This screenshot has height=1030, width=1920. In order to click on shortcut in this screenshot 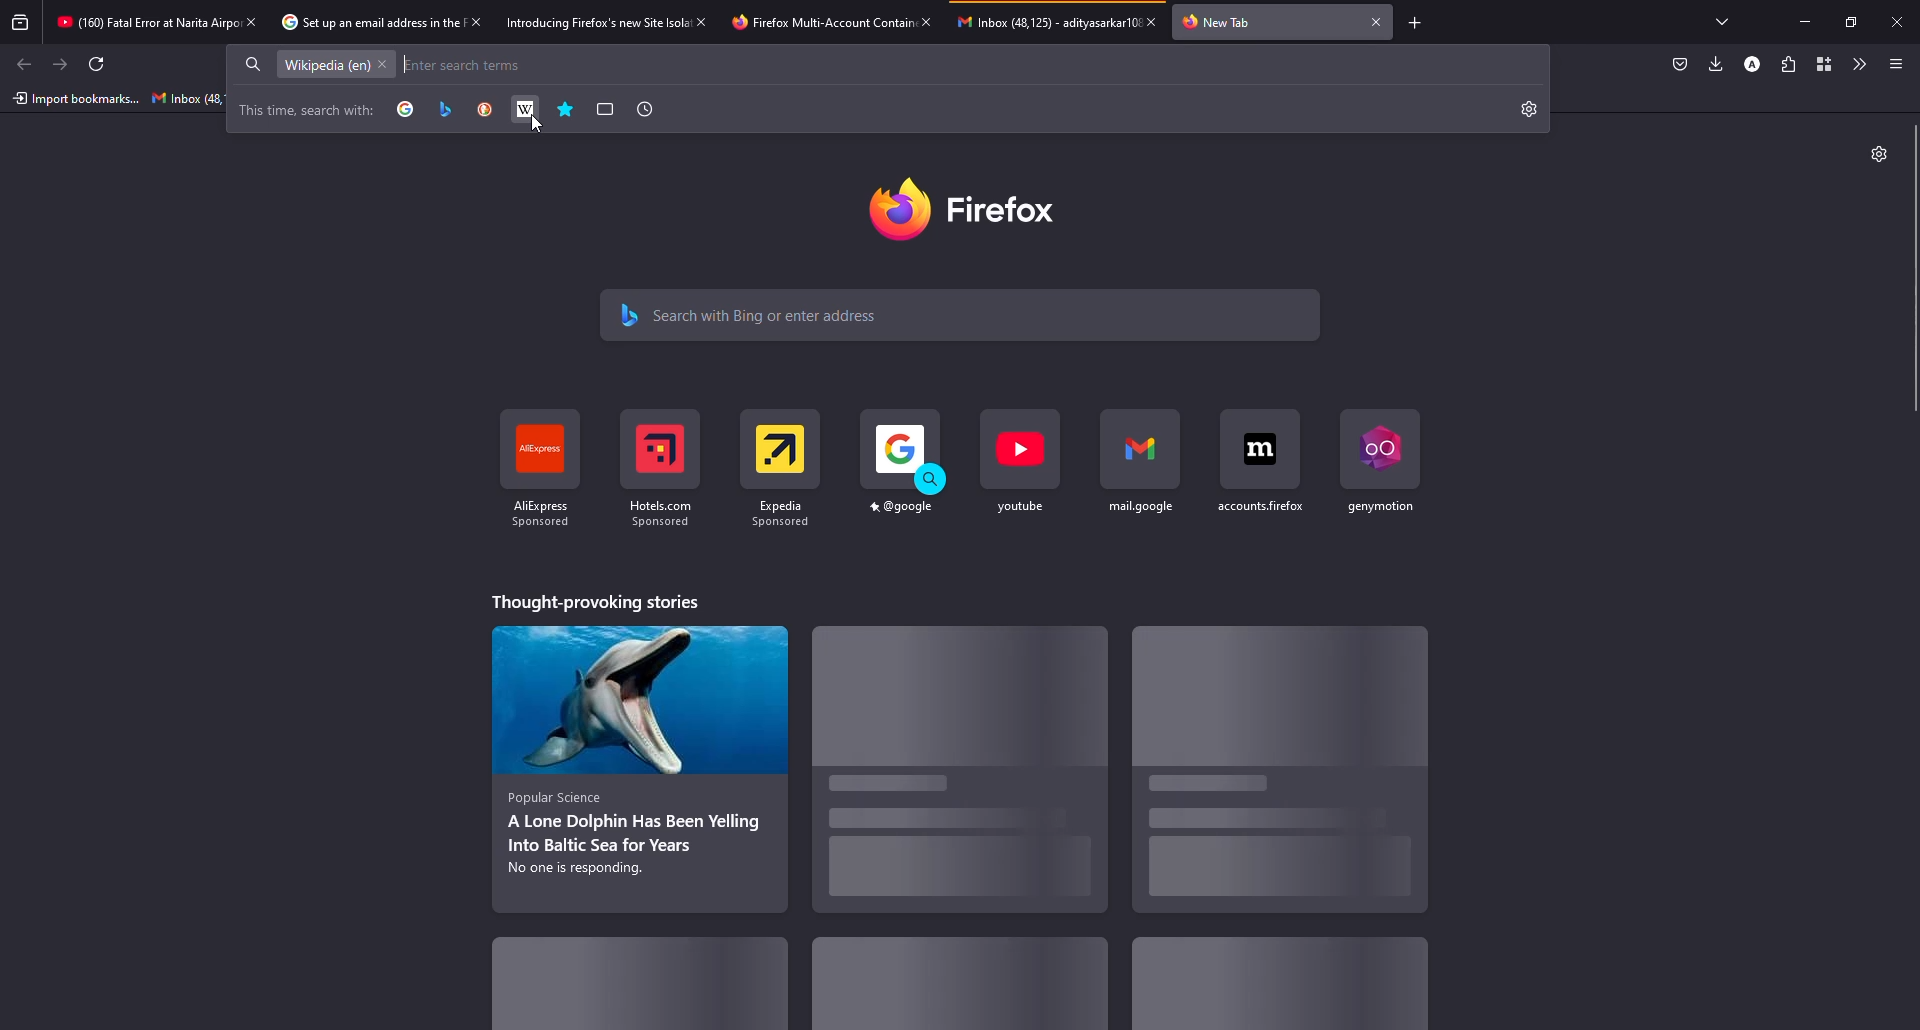, I will do `click(1376, 469)`.